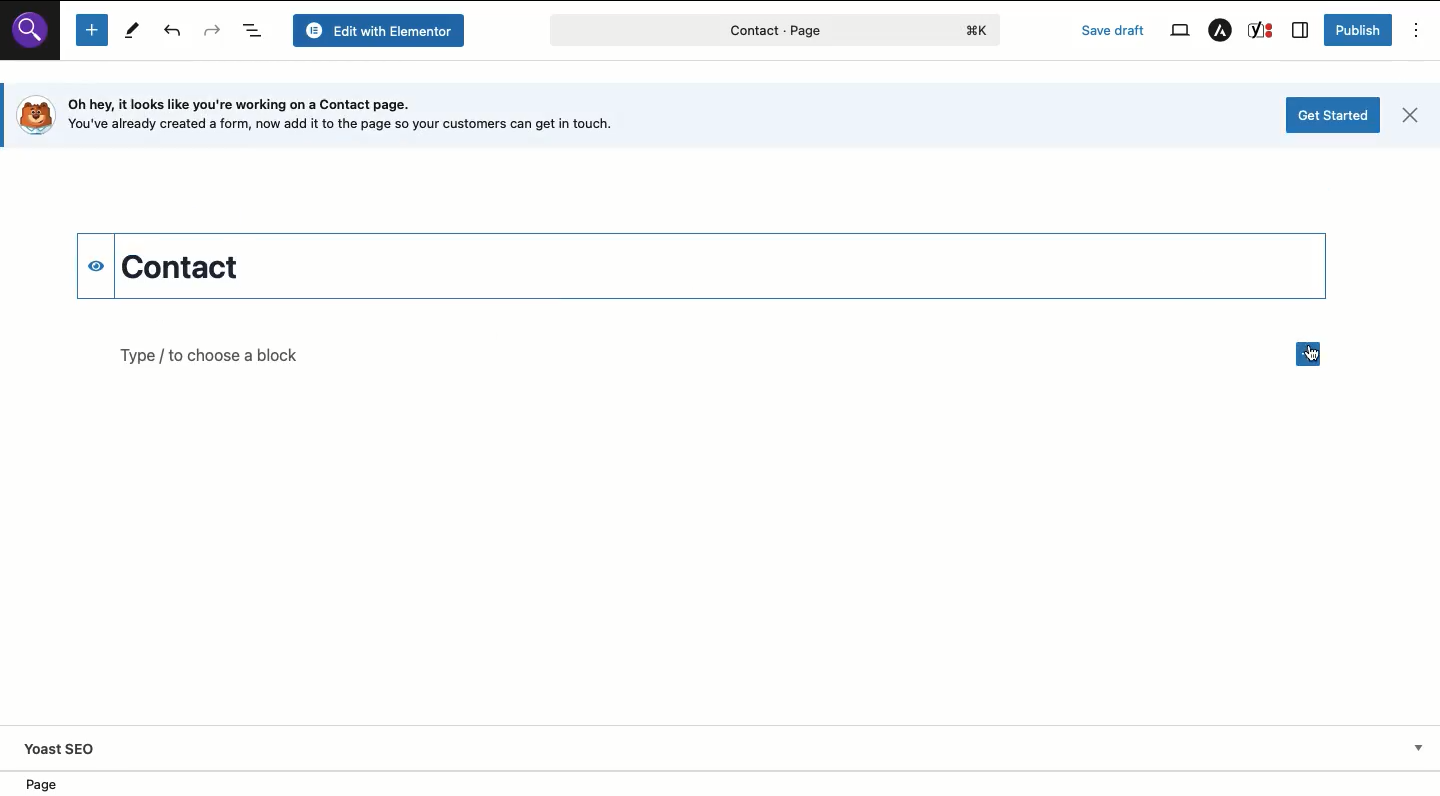  I want to click on Get started, so click(1334, 115).